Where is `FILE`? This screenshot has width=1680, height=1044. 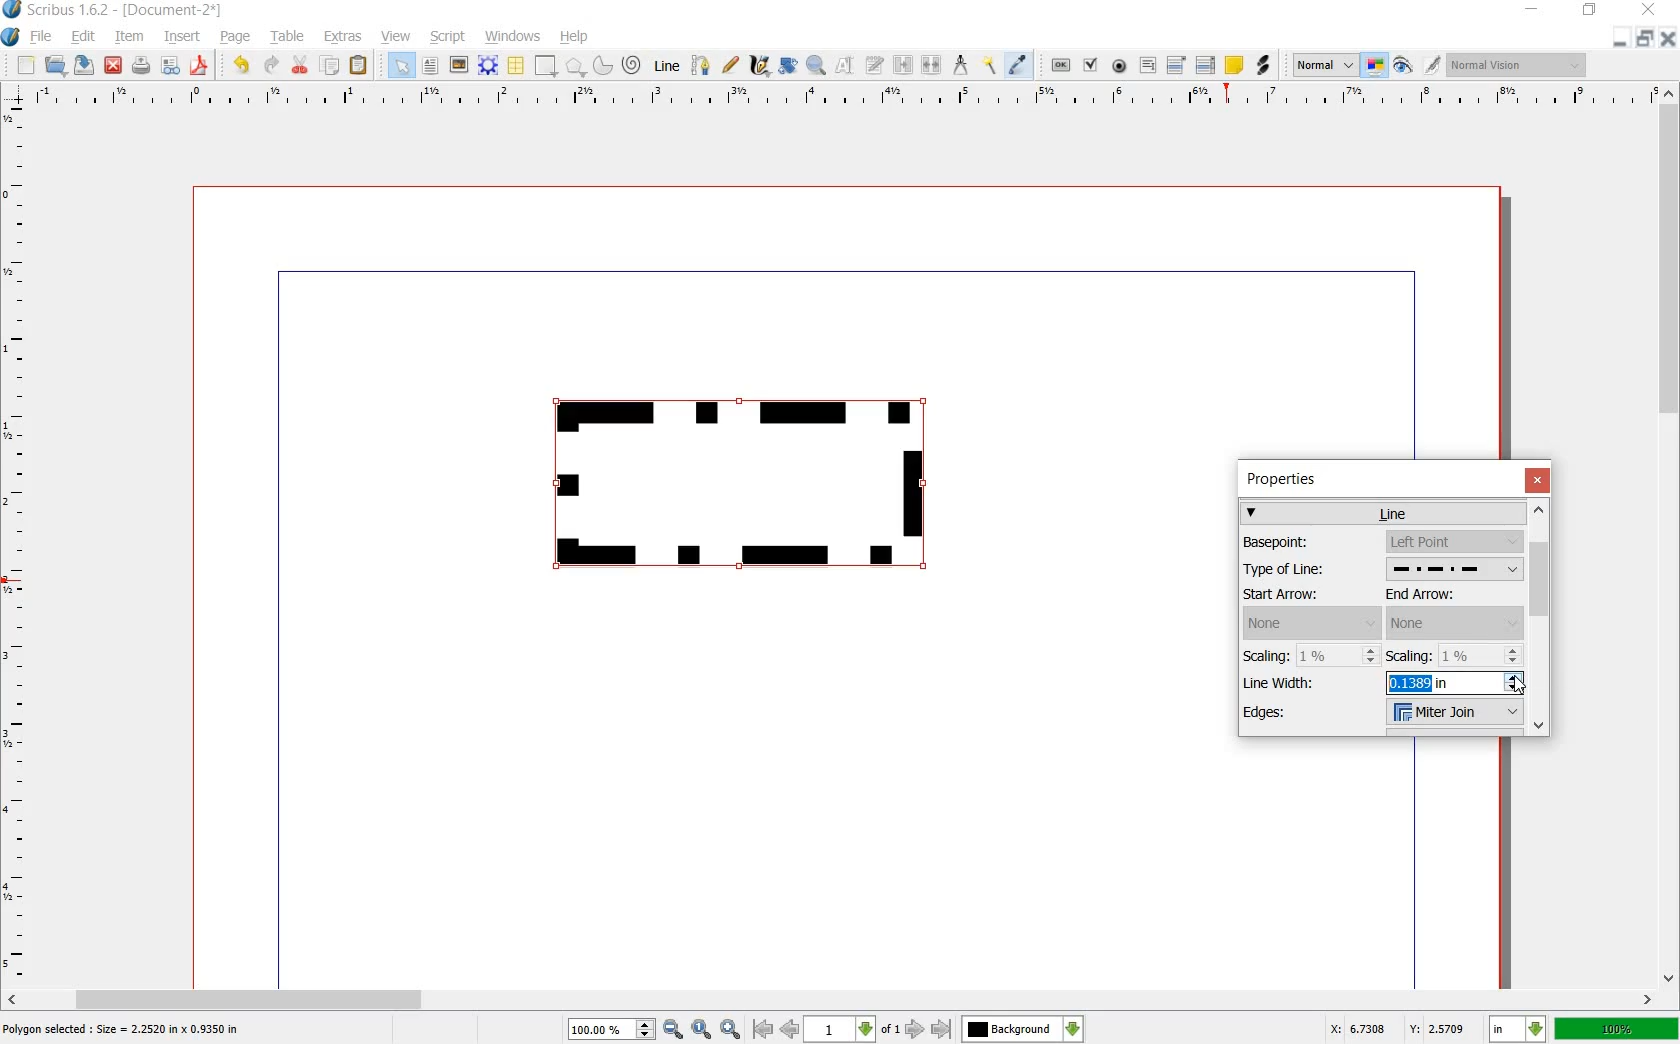 FILE is located at coordinates (41, 38).